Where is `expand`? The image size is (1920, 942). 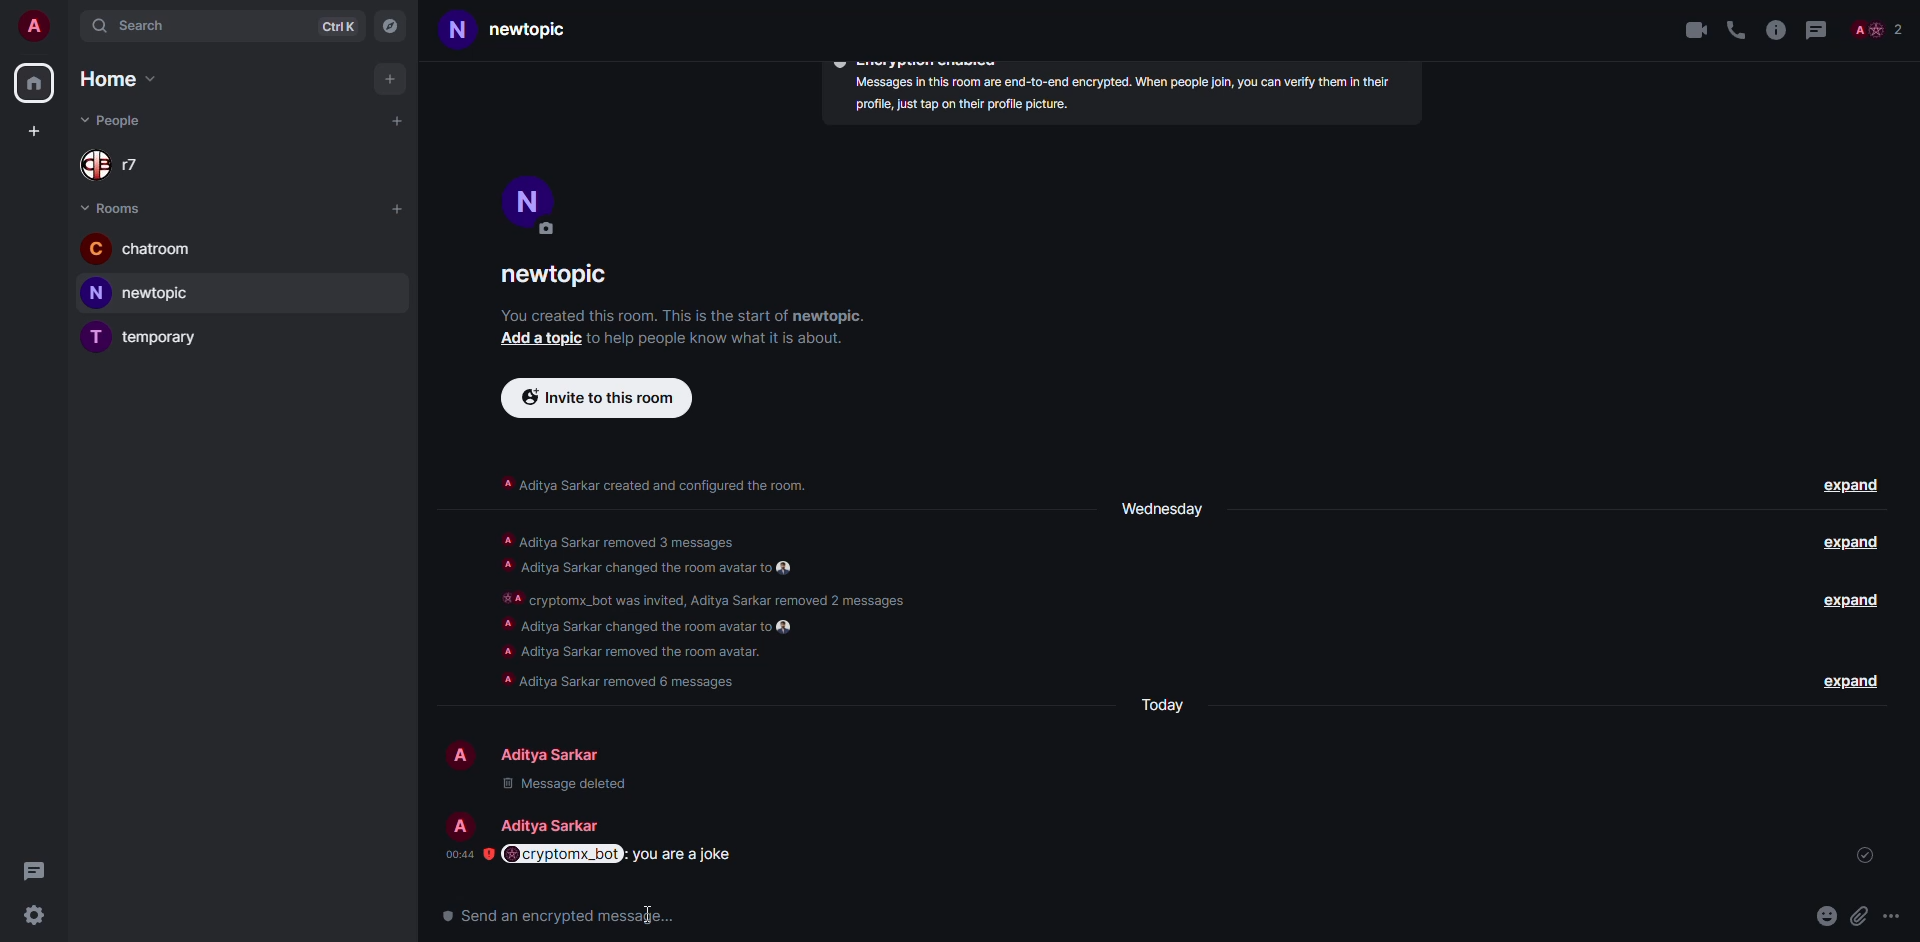 expand is located at coordinates (1852, 488).